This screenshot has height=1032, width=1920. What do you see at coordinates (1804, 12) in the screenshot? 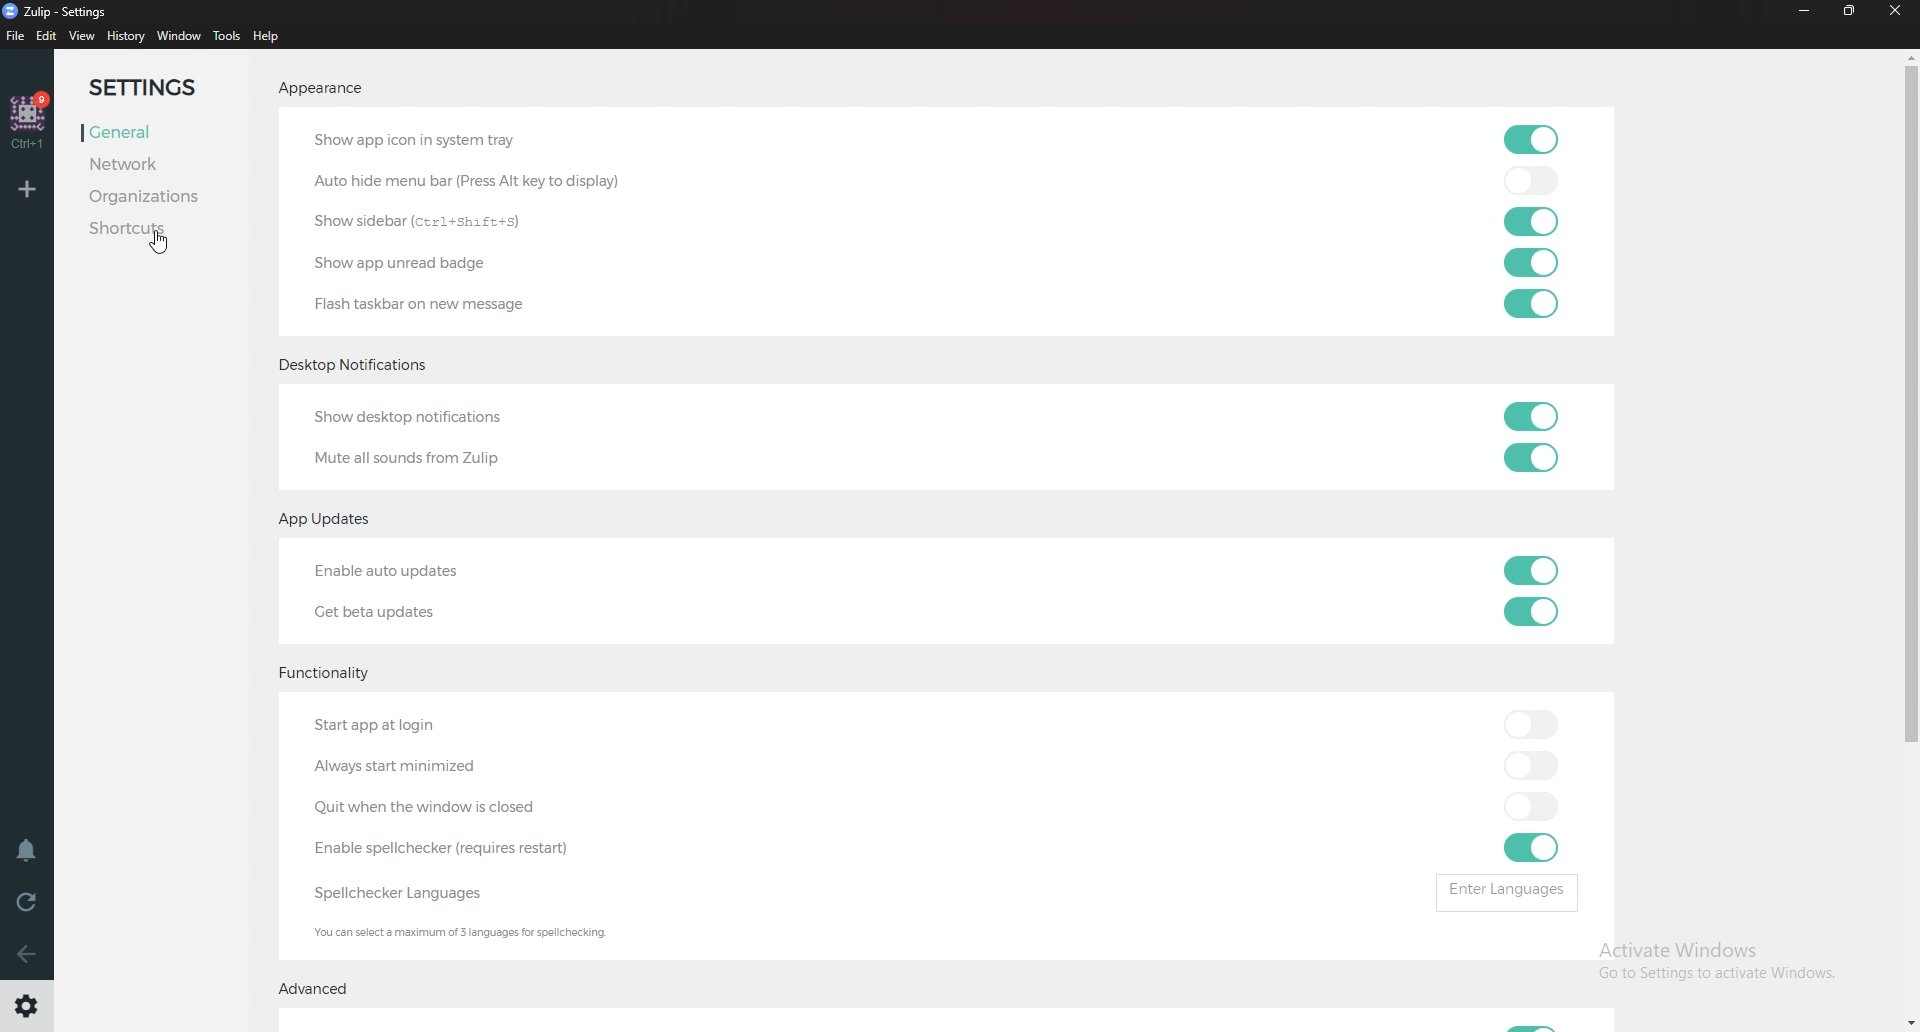
I see `Minimize` at bounding box center [1804, 12].